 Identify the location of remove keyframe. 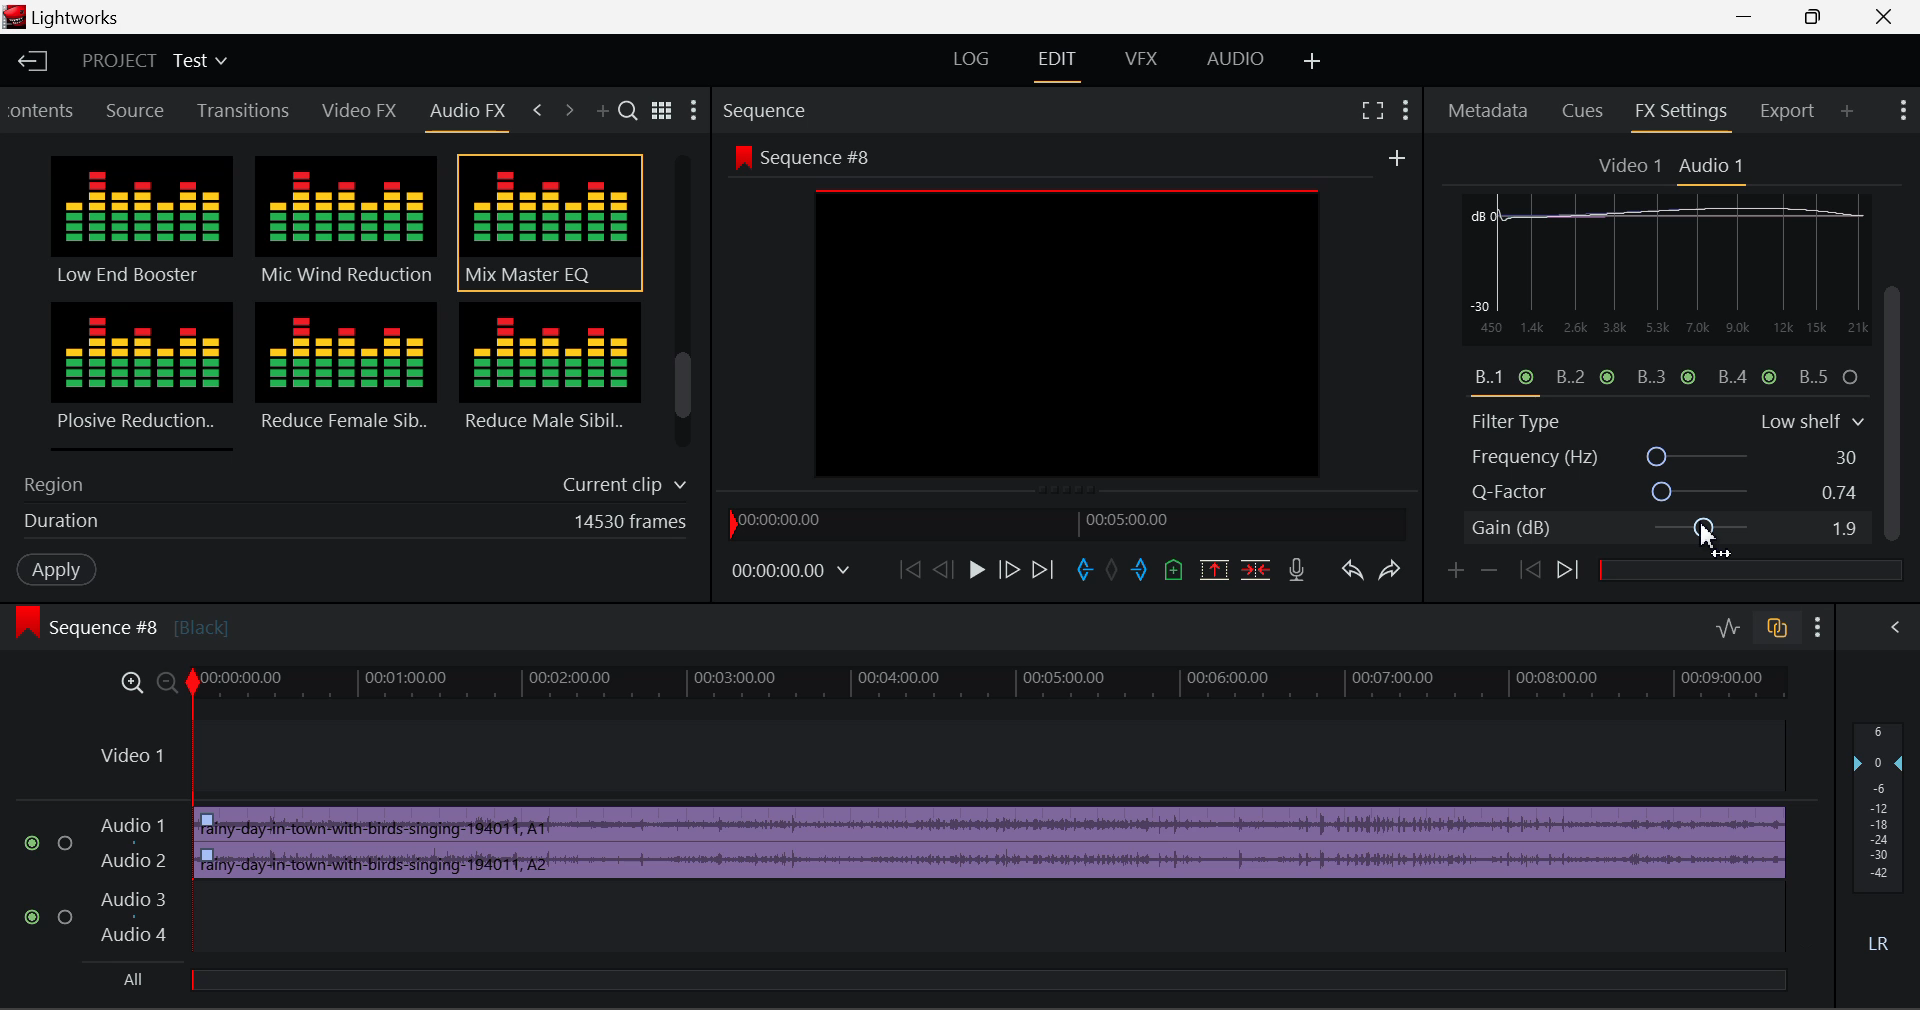
(1495, 571).